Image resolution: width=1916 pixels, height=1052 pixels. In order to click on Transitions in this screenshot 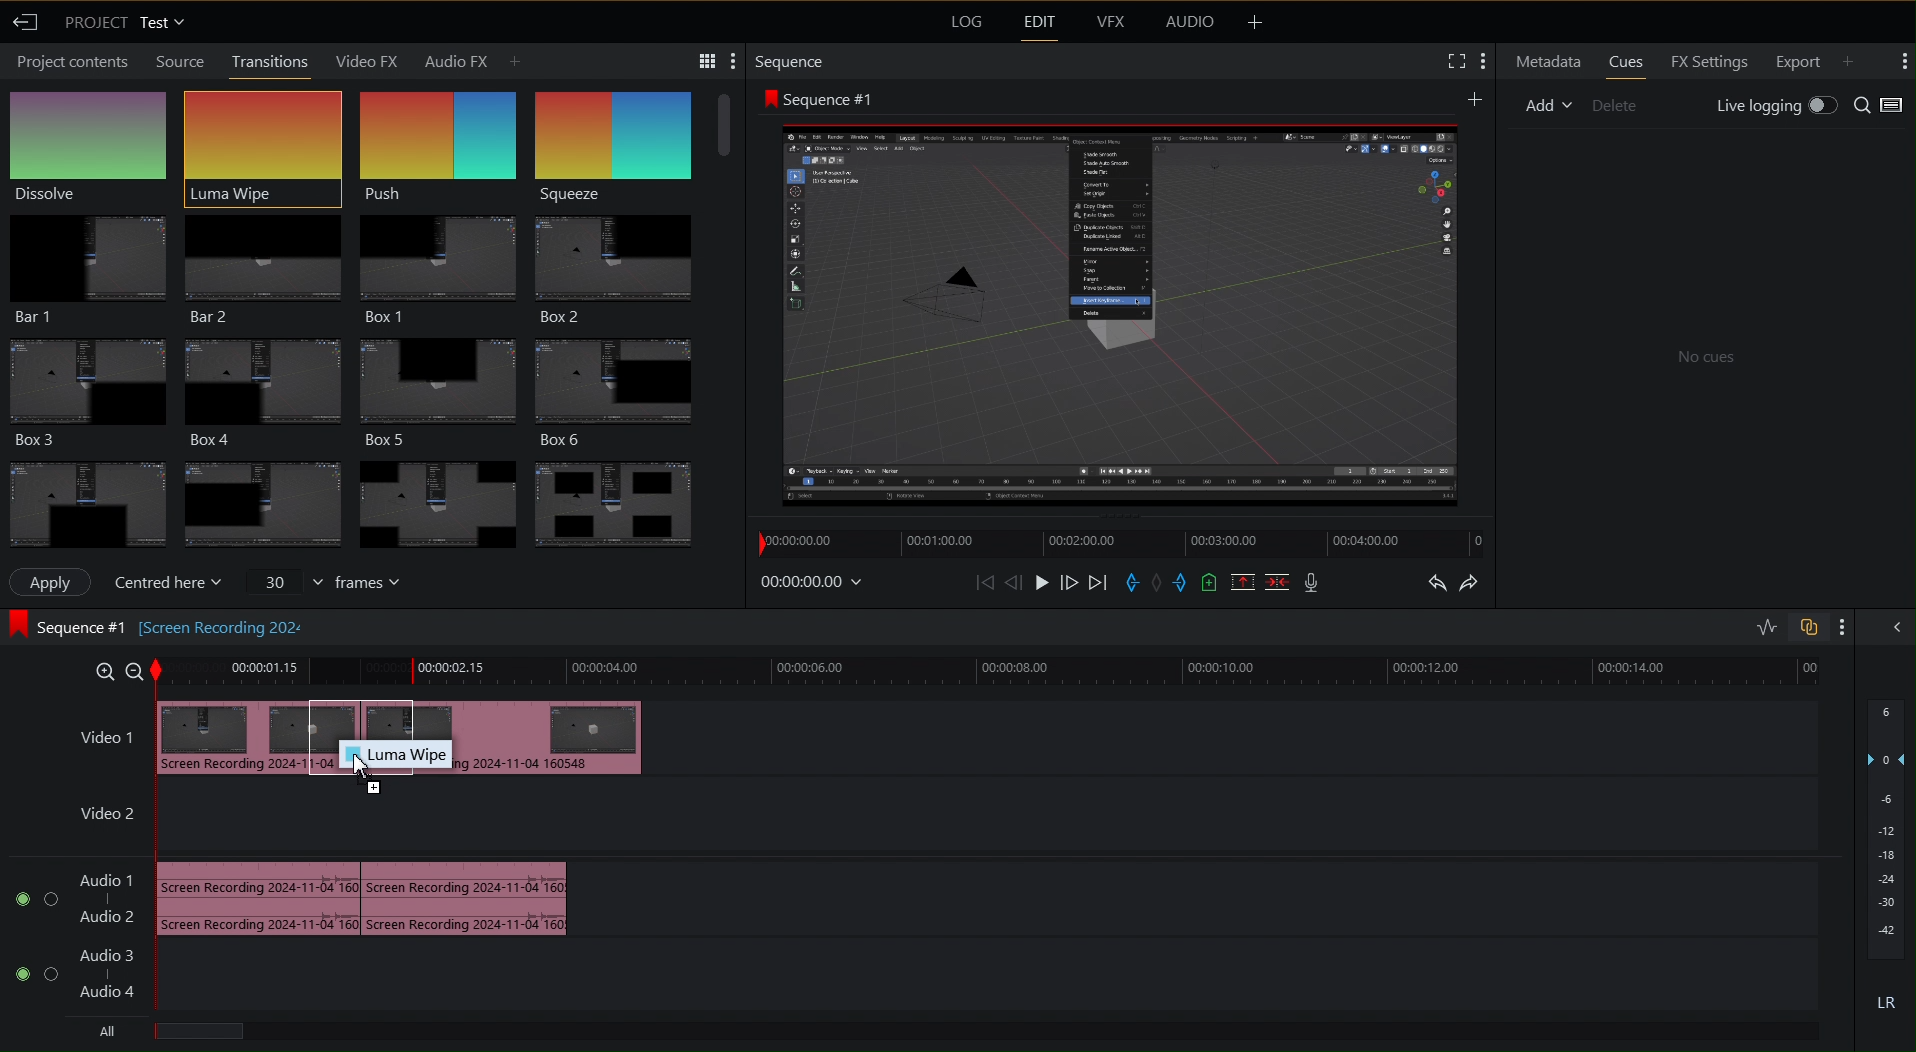, I will do `click(270, 61)`.